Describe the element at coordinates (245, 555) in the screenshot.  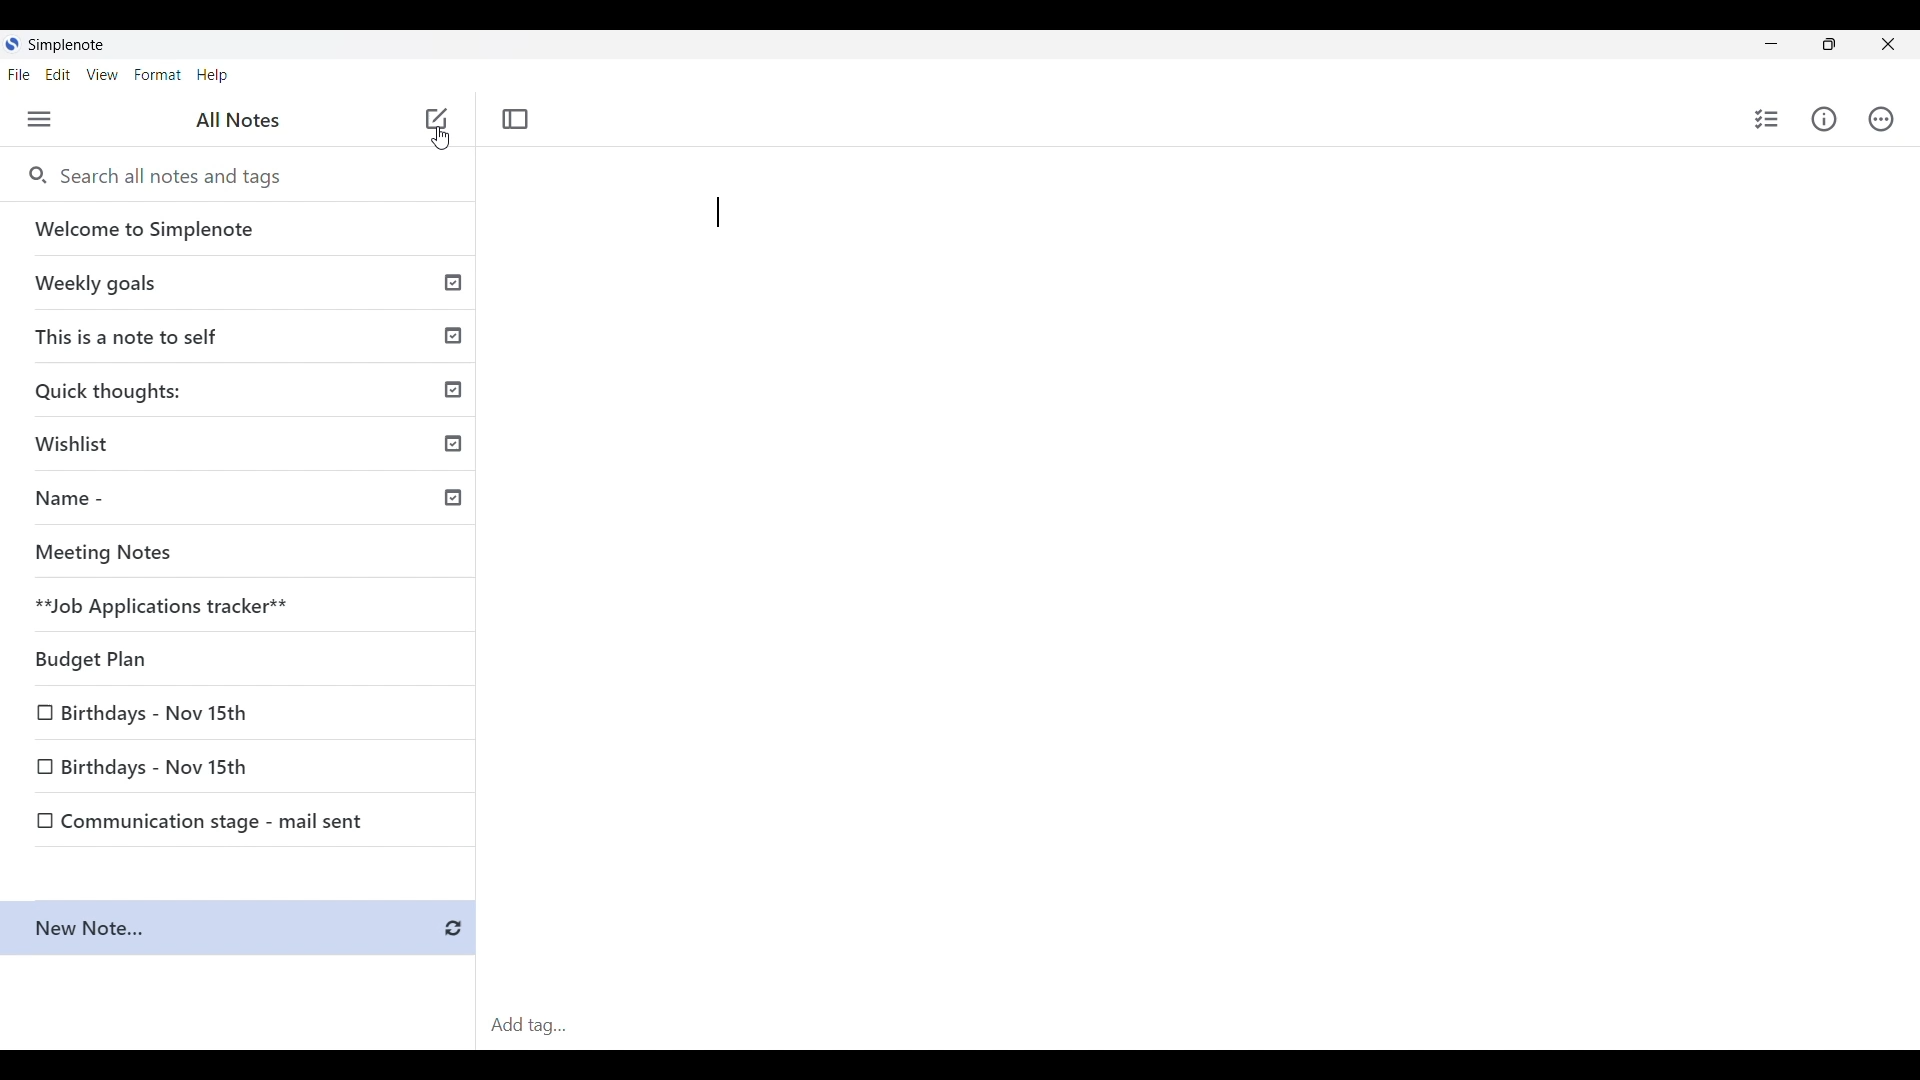
I see `Meeting Notes` at that location.